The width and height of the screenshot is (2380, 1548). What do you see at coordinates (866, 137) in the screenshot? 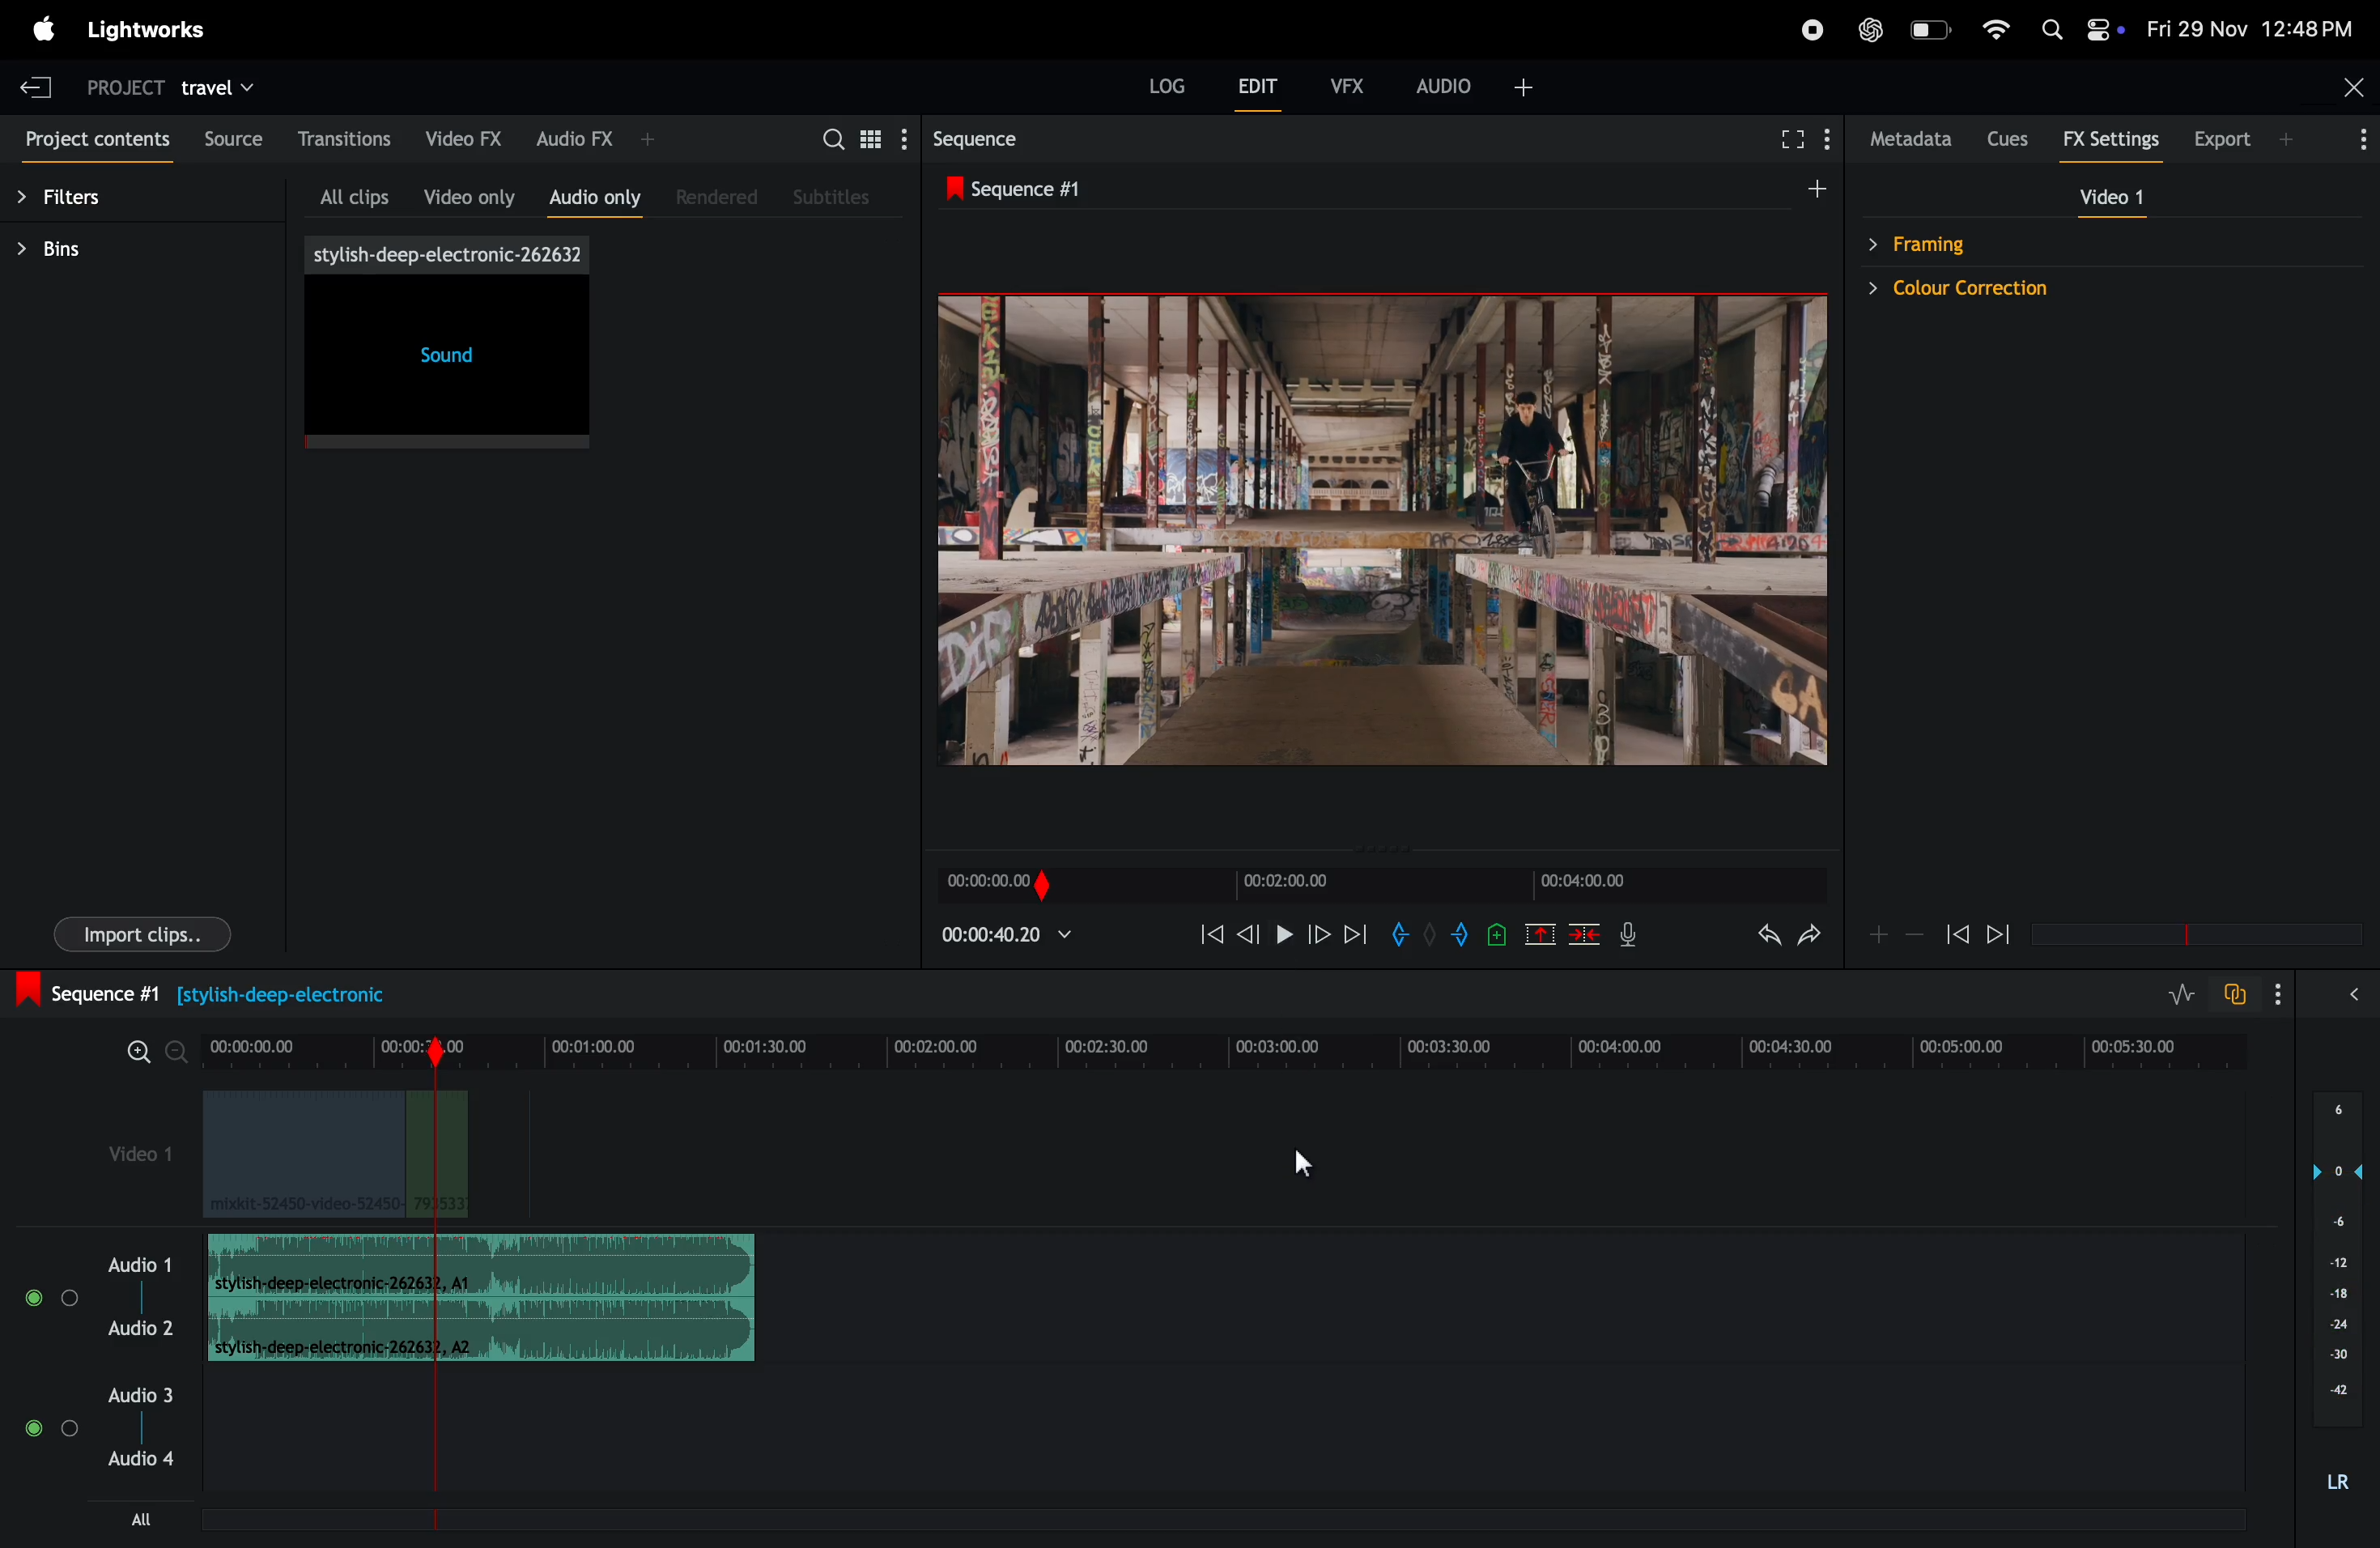
I see `toggle between list view` at bounding box center [866, 137].